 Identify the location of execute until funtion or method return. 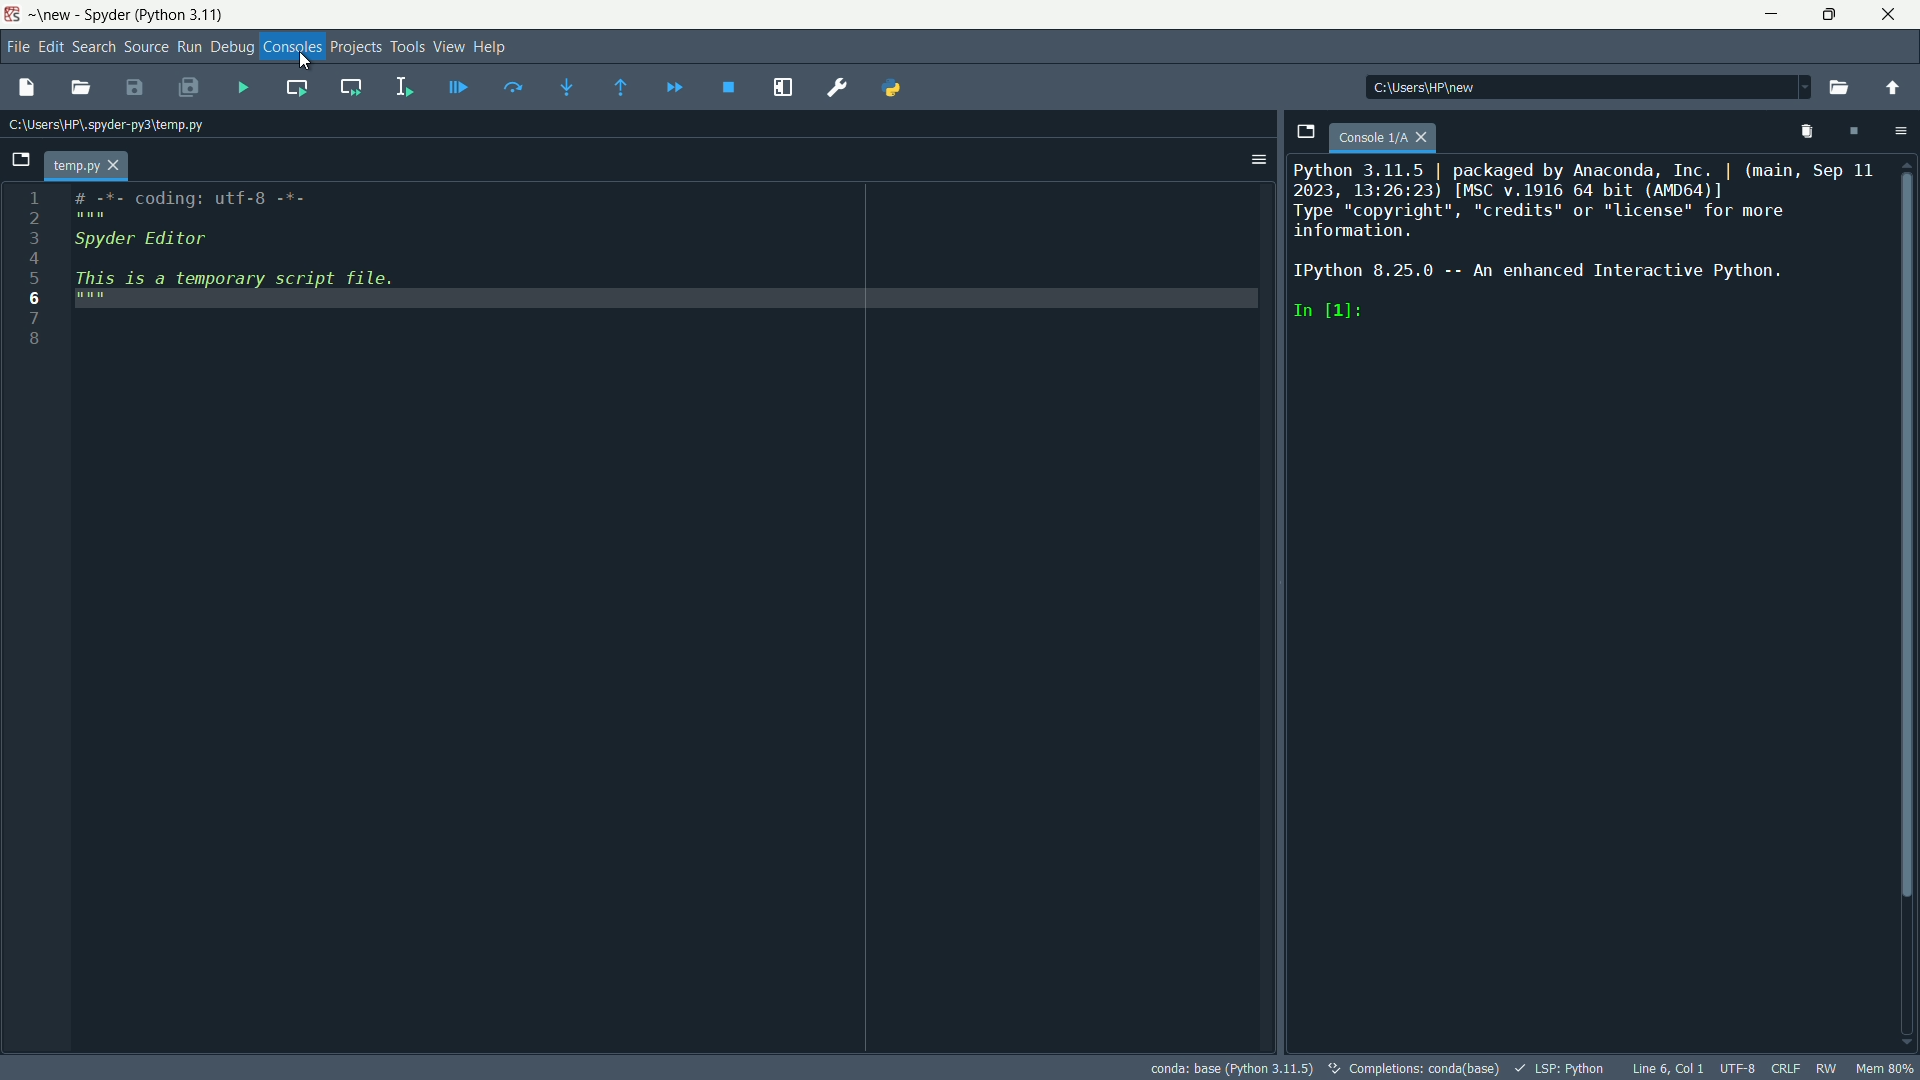
(620, 87).